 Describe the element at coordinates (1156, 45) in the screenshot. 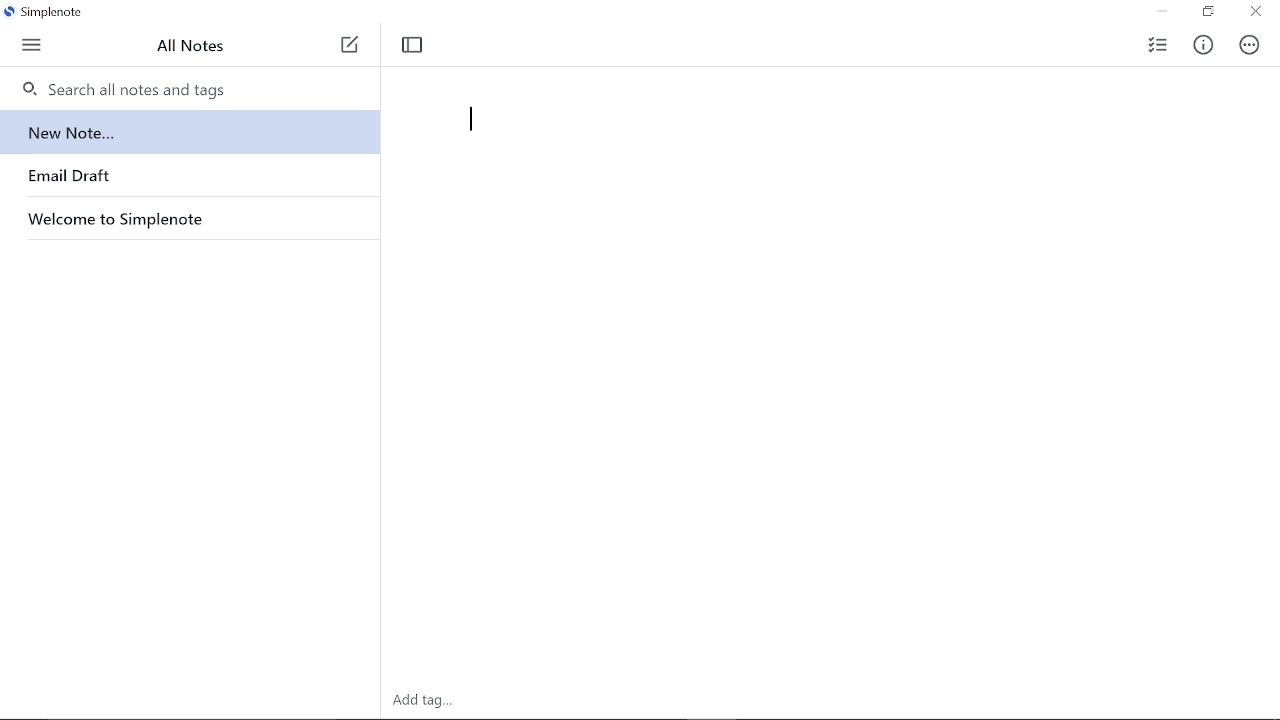

I see `Checklist` at that location.